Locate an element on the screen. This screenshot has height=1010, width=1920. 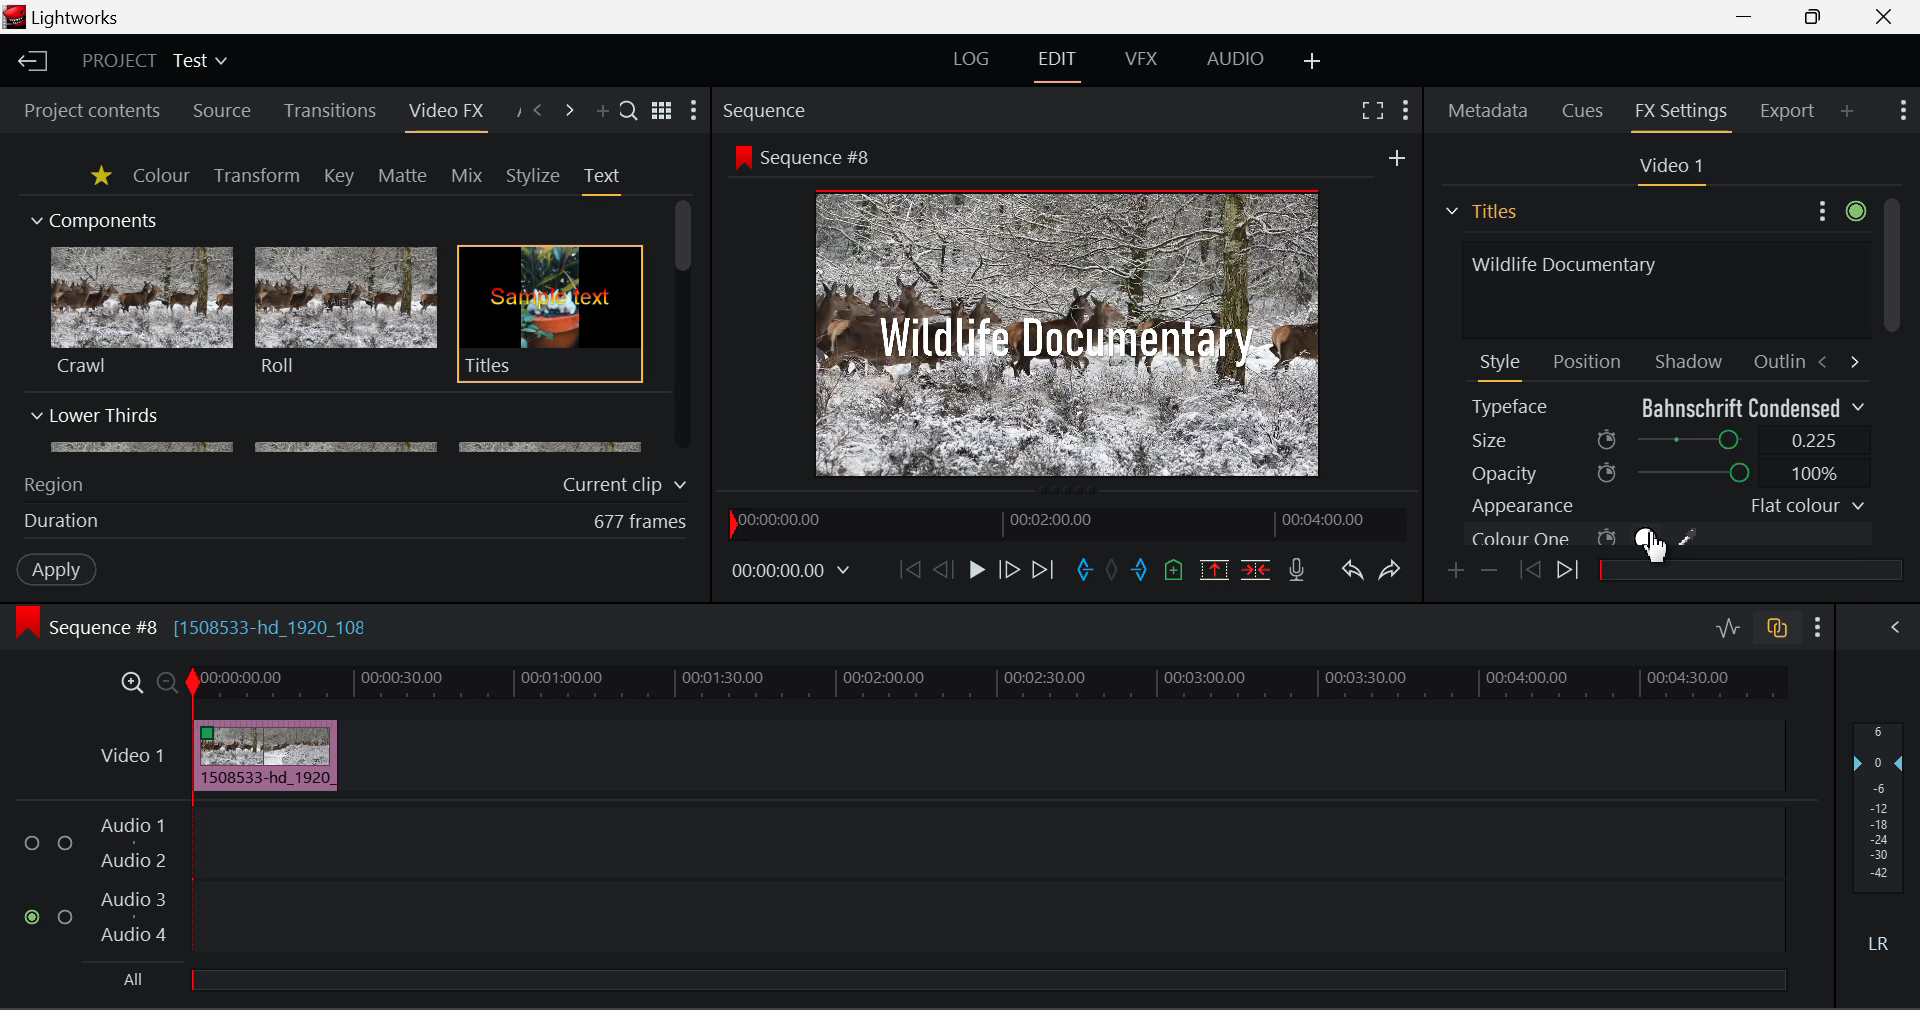
Position is located at coordinates (1590, 360).